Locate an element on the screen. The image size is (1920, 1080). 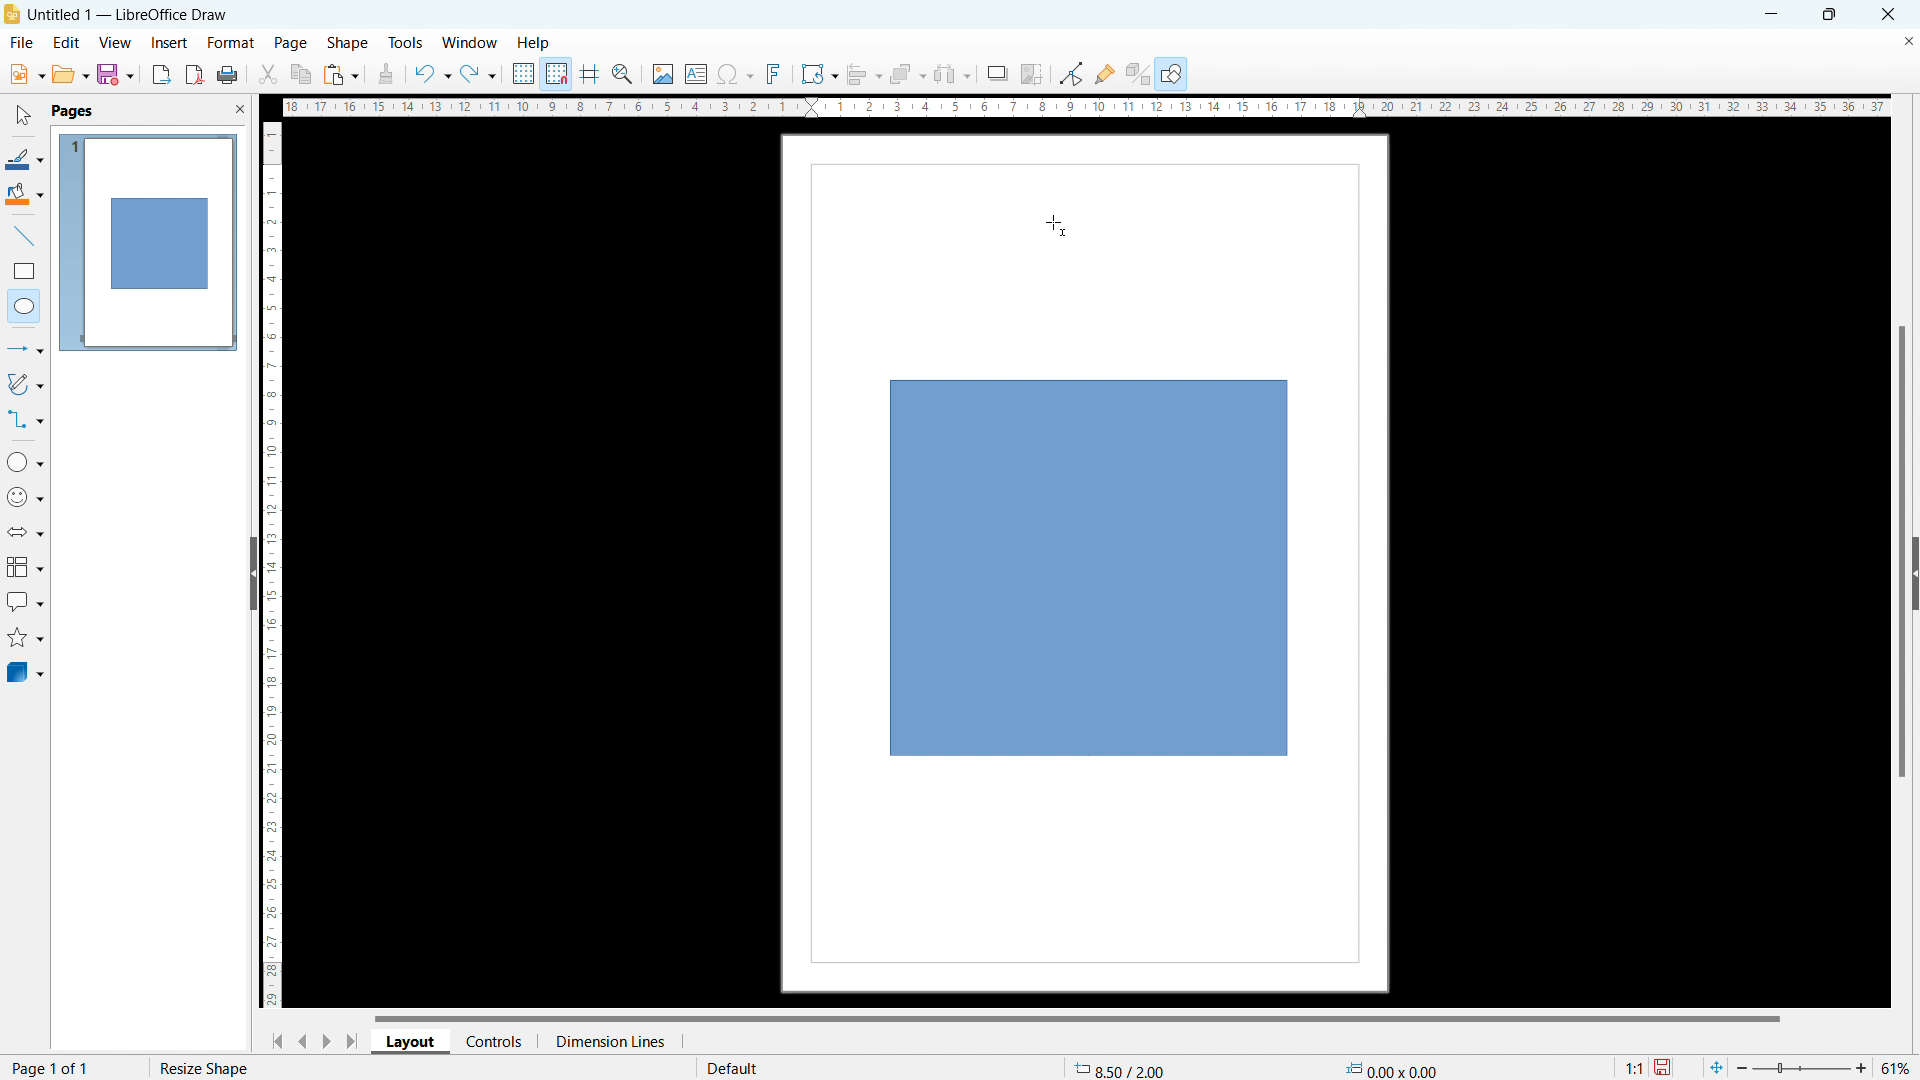
window is located at coordinates (471, 44).